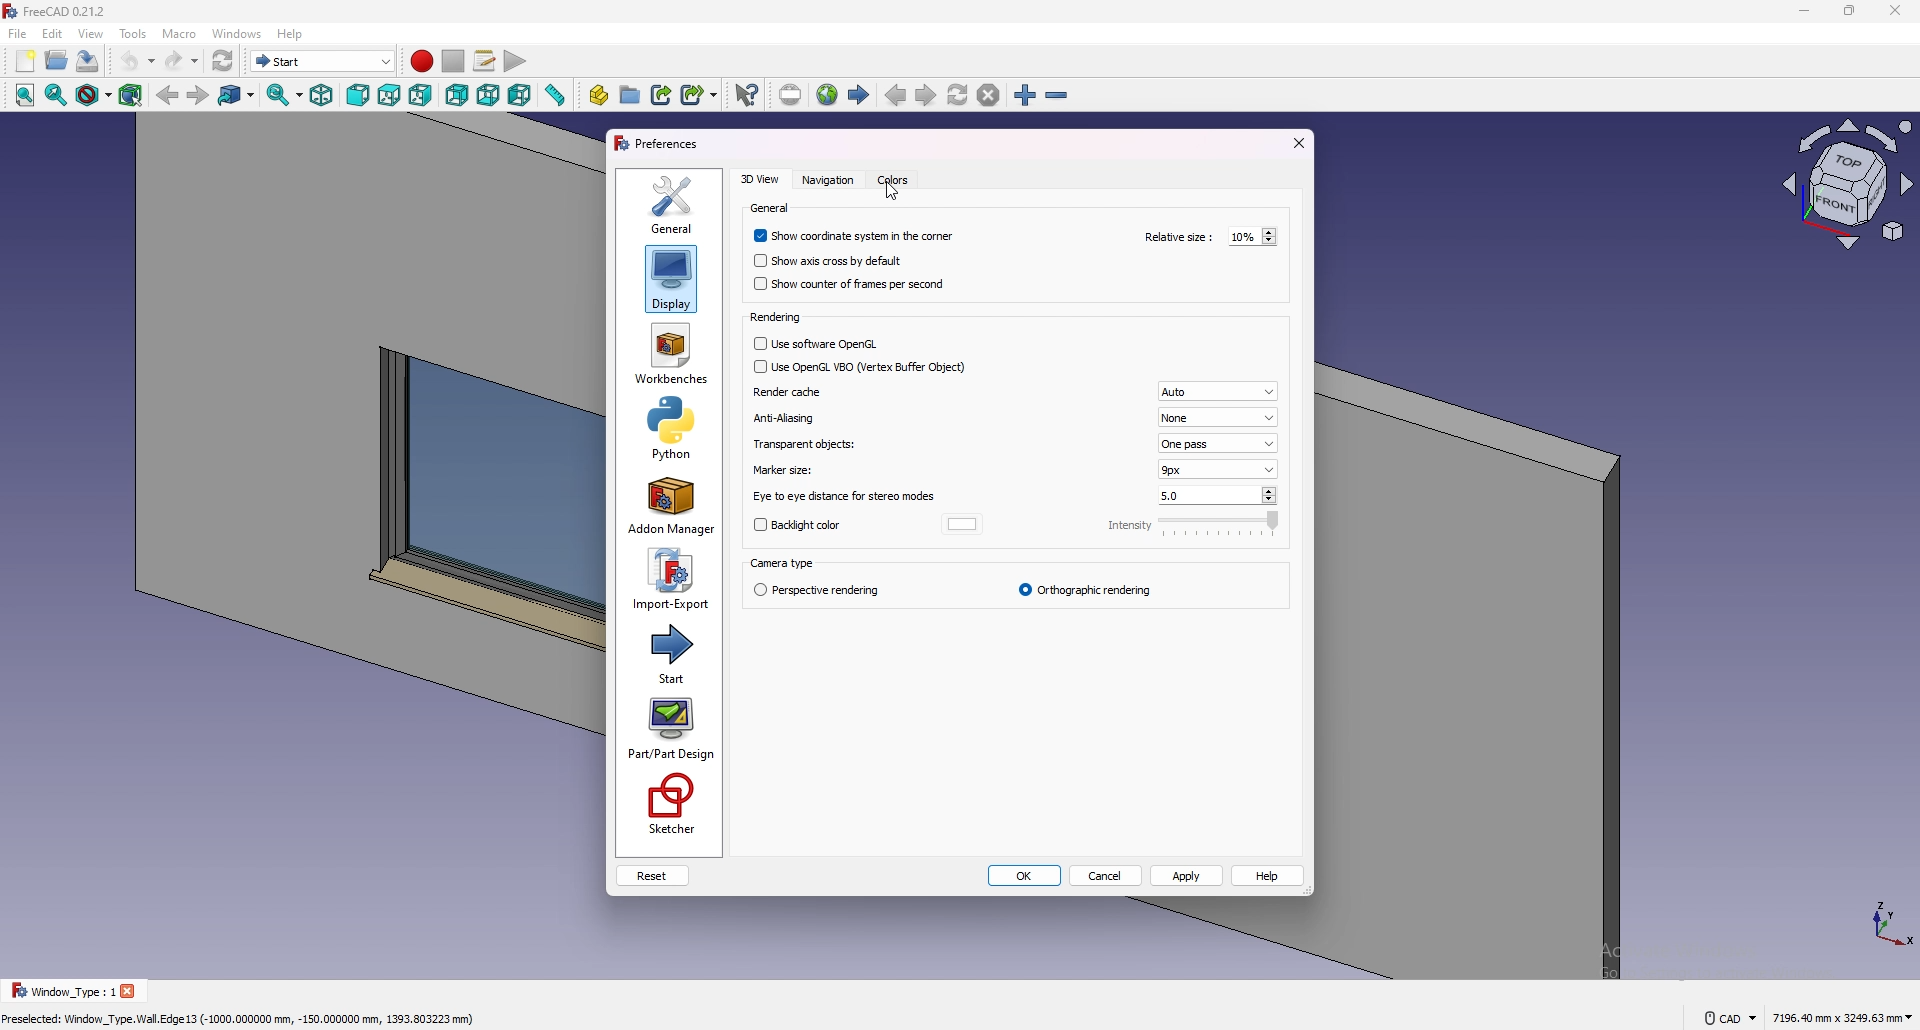  What do you see at coordinates (762, 179) in the screenshot?
I see `3d view` at bounding box center [762, 179].